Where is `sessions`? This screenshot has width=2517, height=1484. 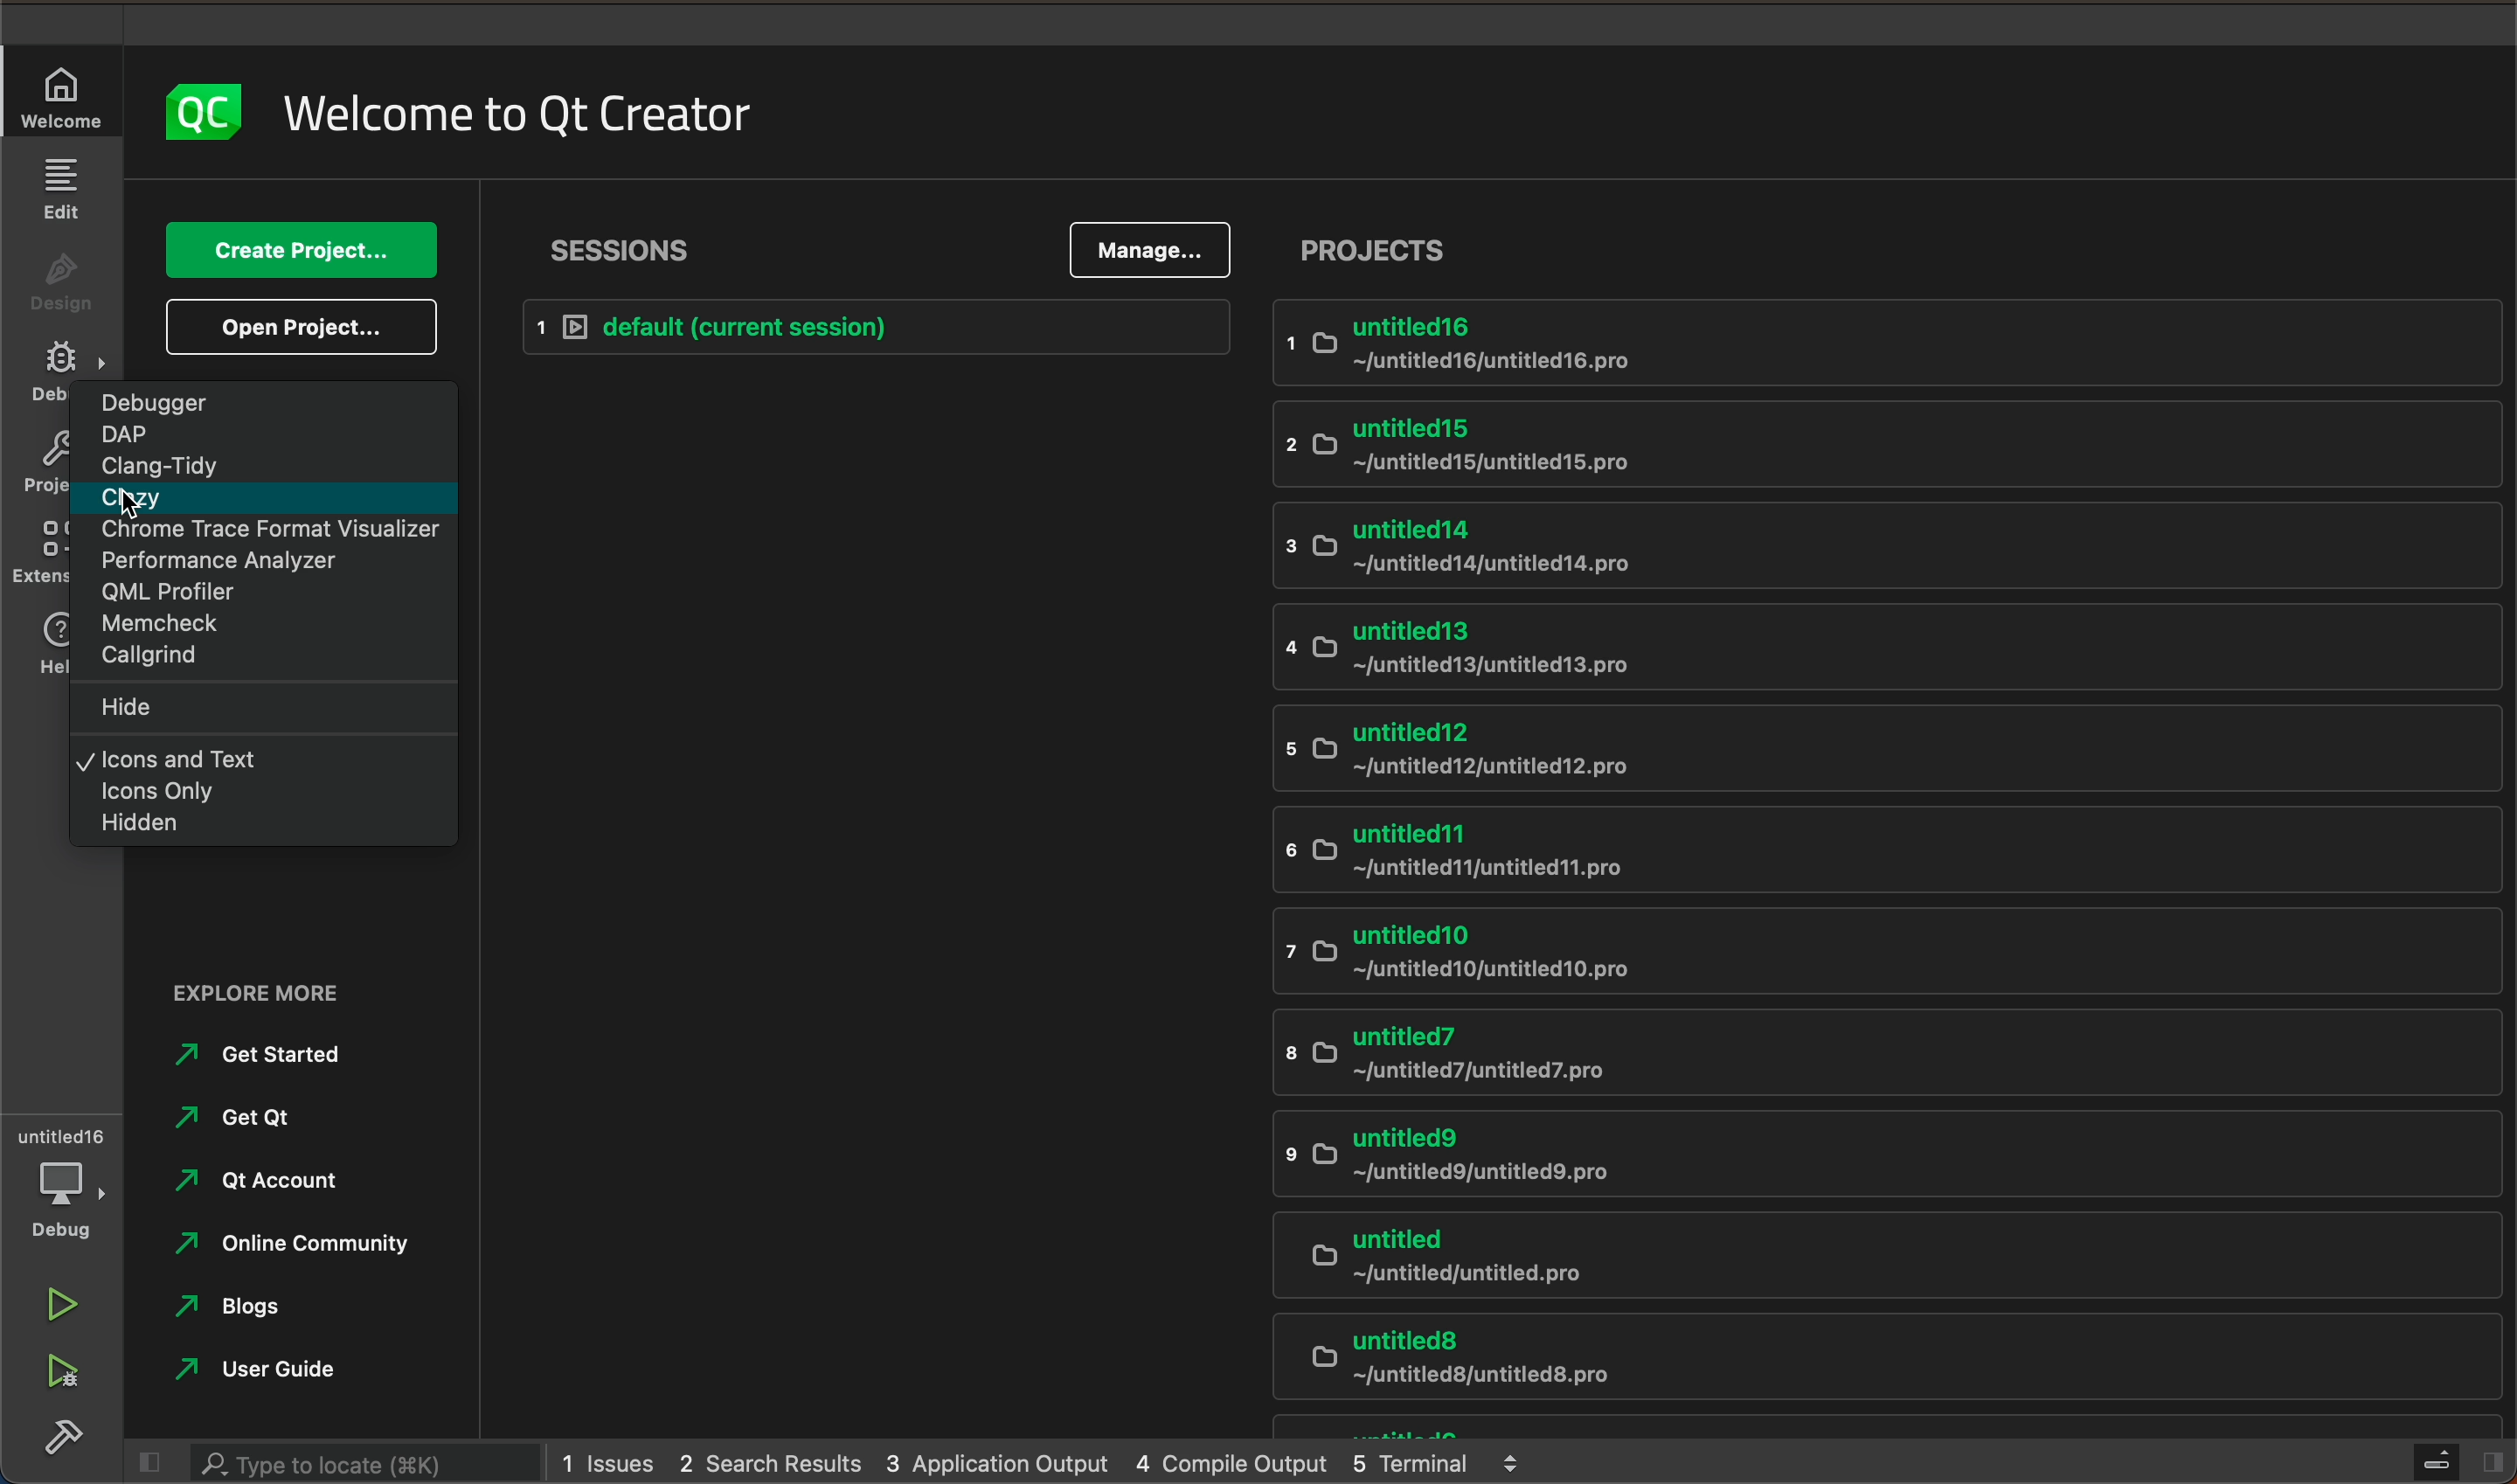 sessions is located at coordinates (624, 246).